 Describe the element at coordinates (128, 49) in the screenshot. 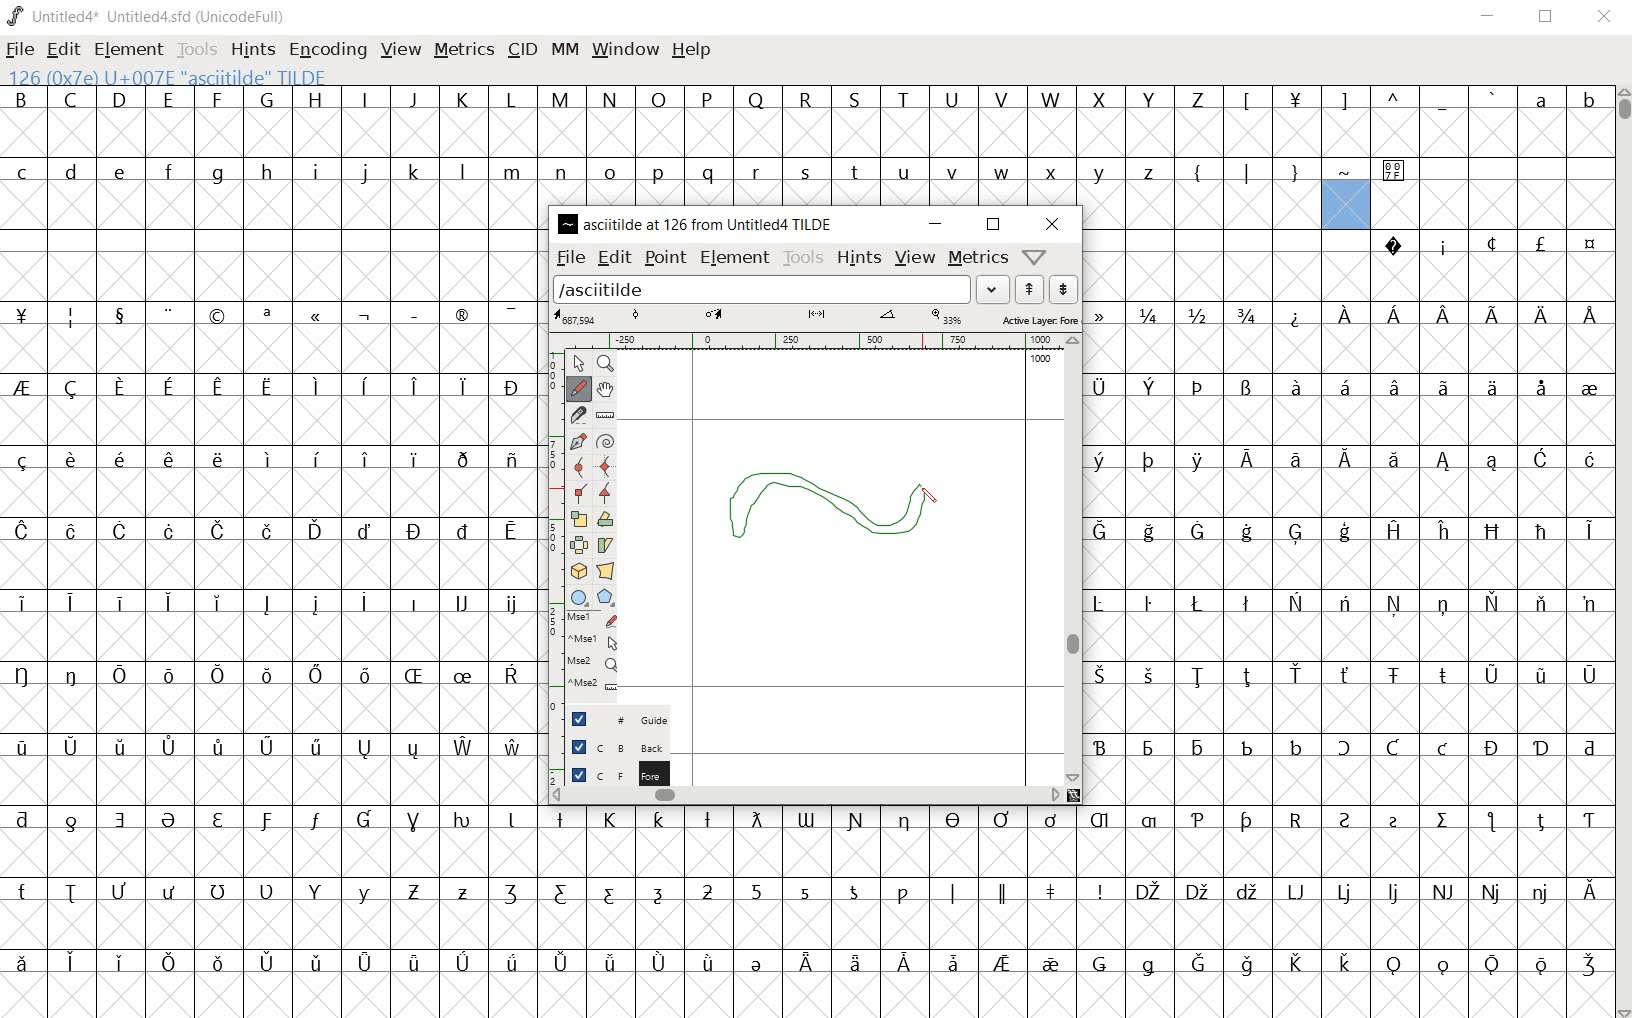

I see `ELEMENT` at that location.